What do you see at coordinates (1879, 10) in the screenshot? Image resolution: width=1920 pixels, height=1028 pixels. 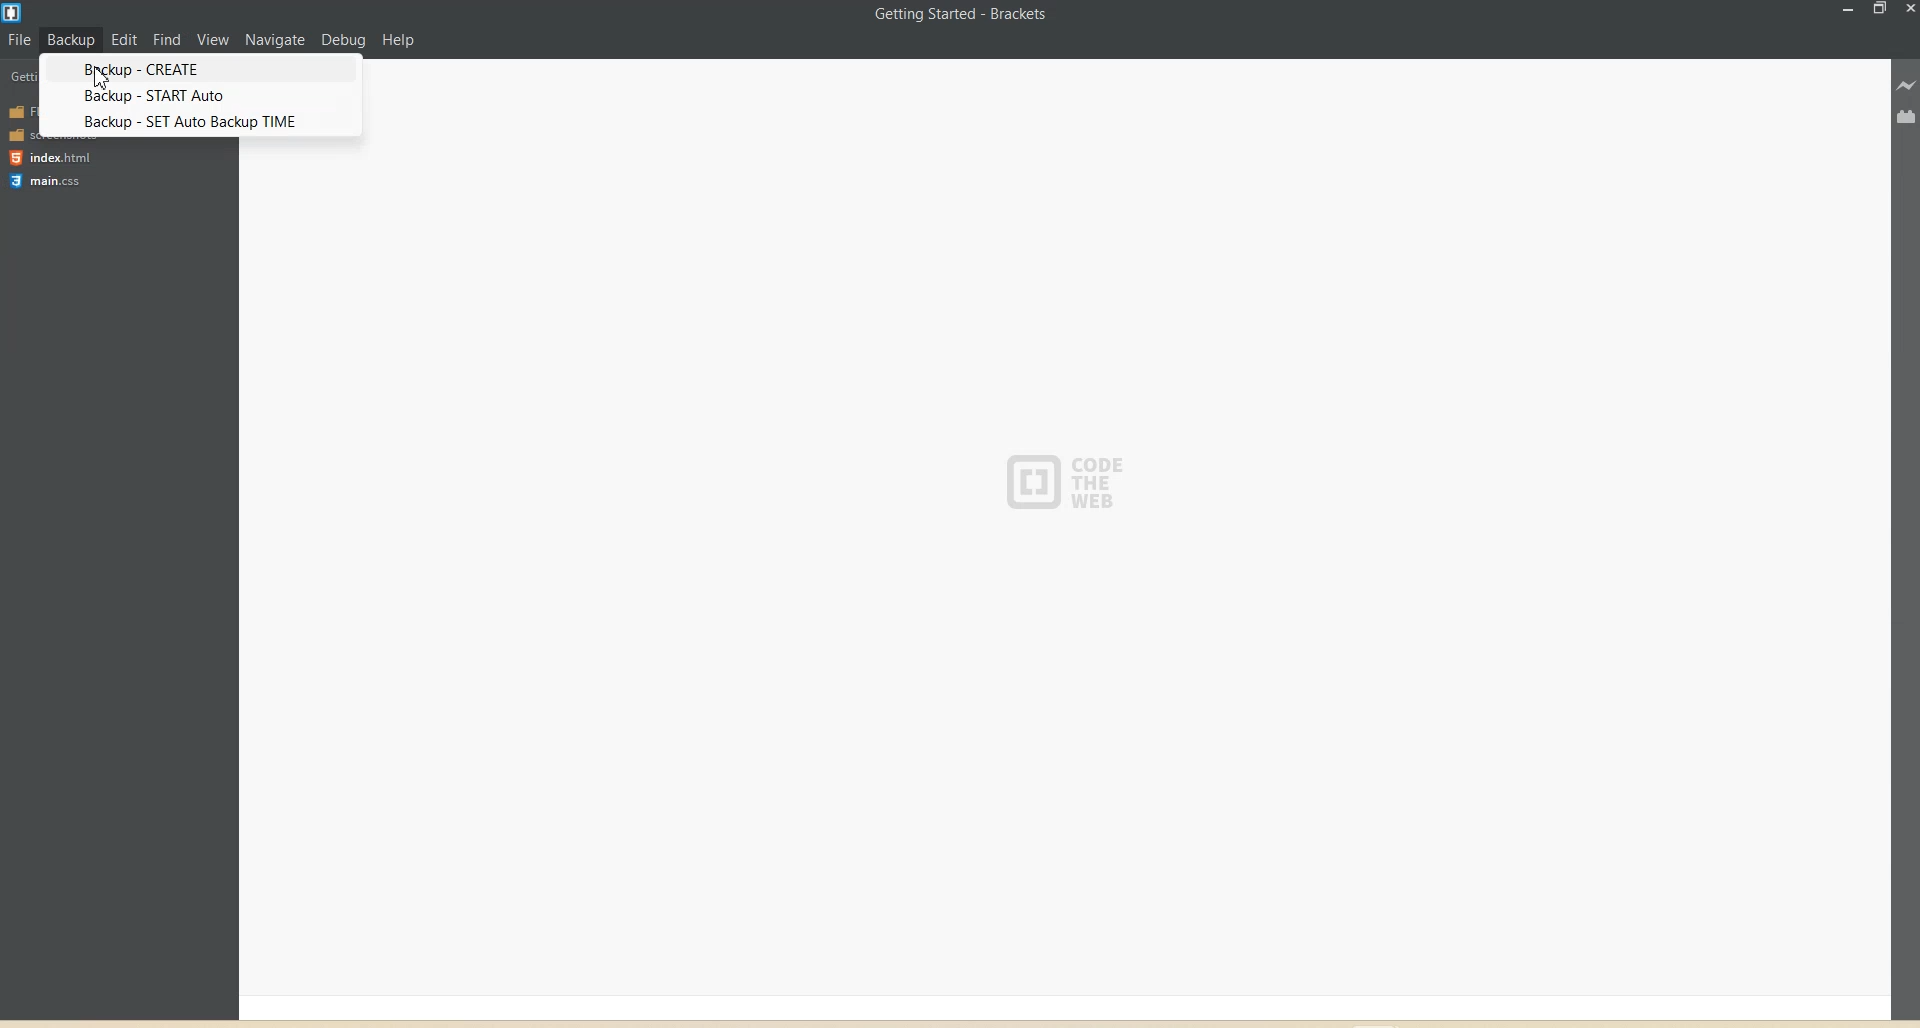 I see `Maximize` at bounding box center [1879, 10].